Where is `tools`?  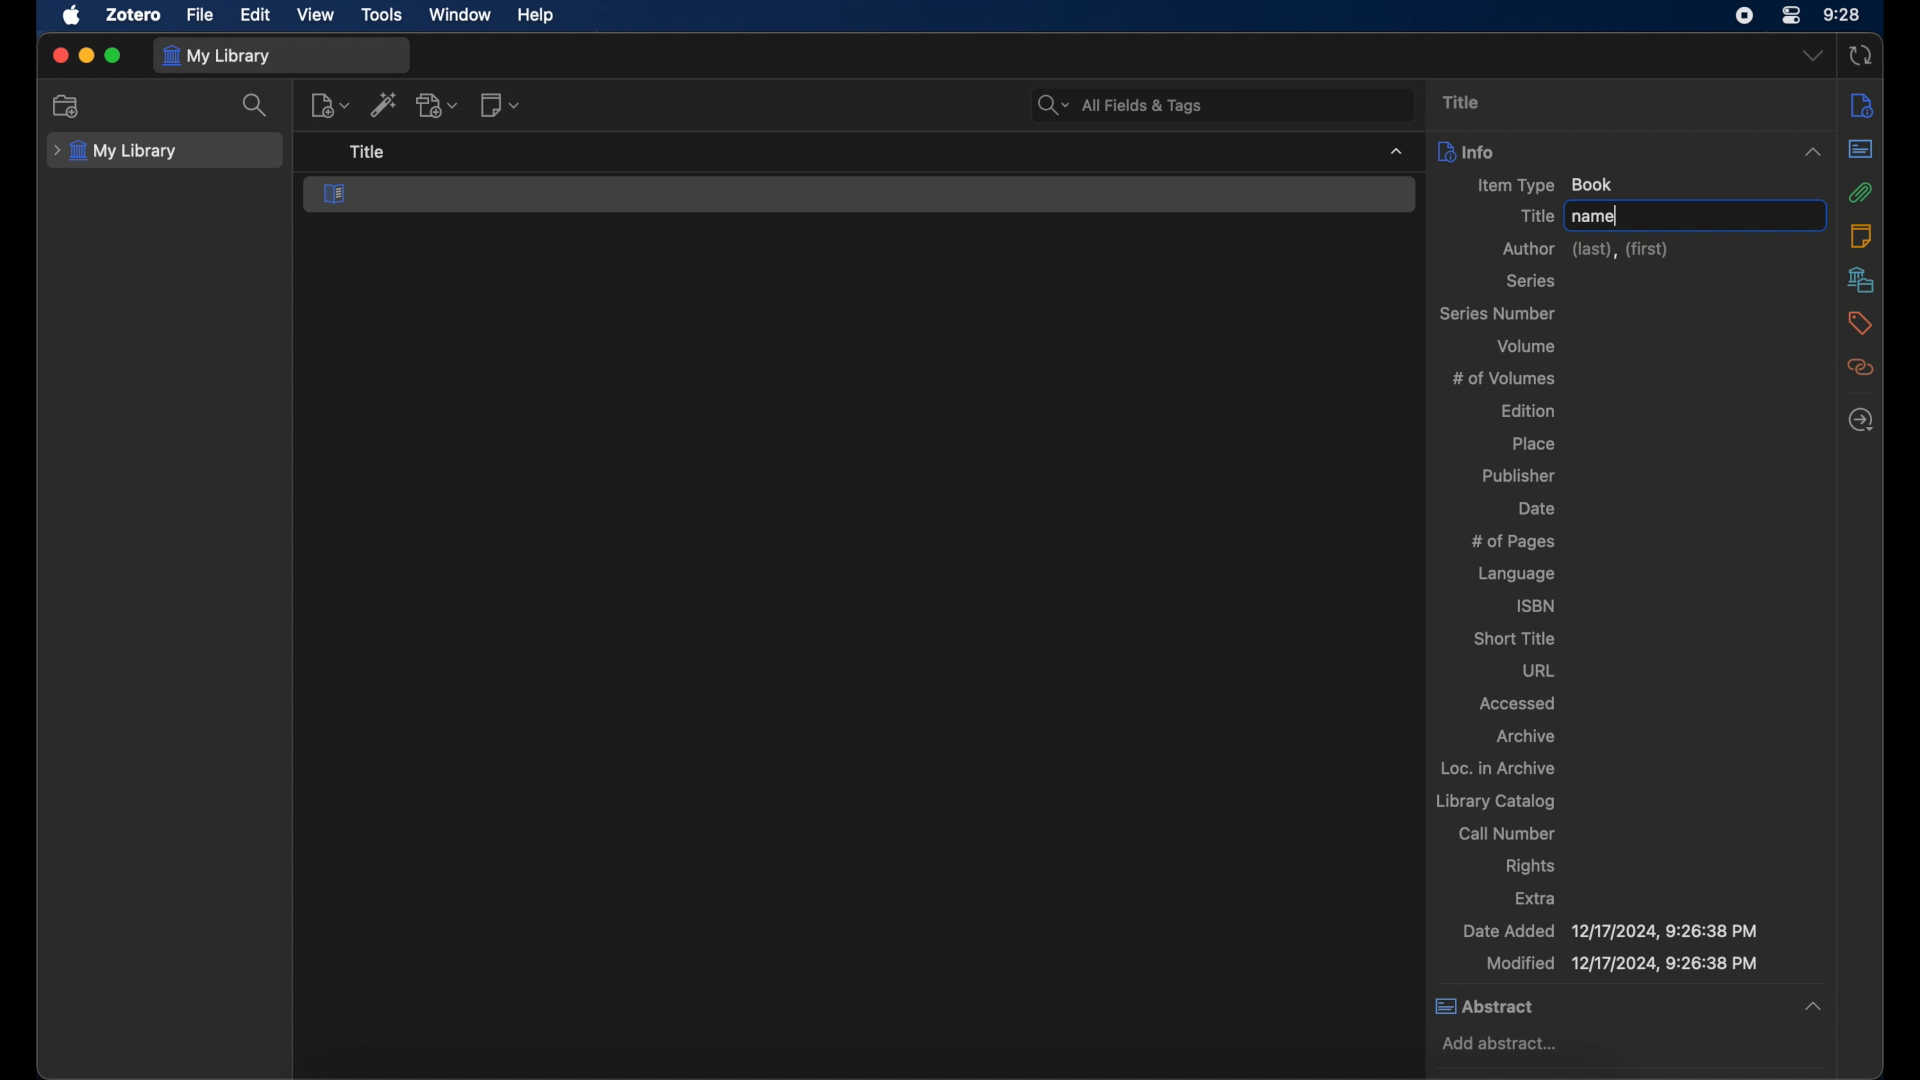
tools is located at coordinates (382, 14).